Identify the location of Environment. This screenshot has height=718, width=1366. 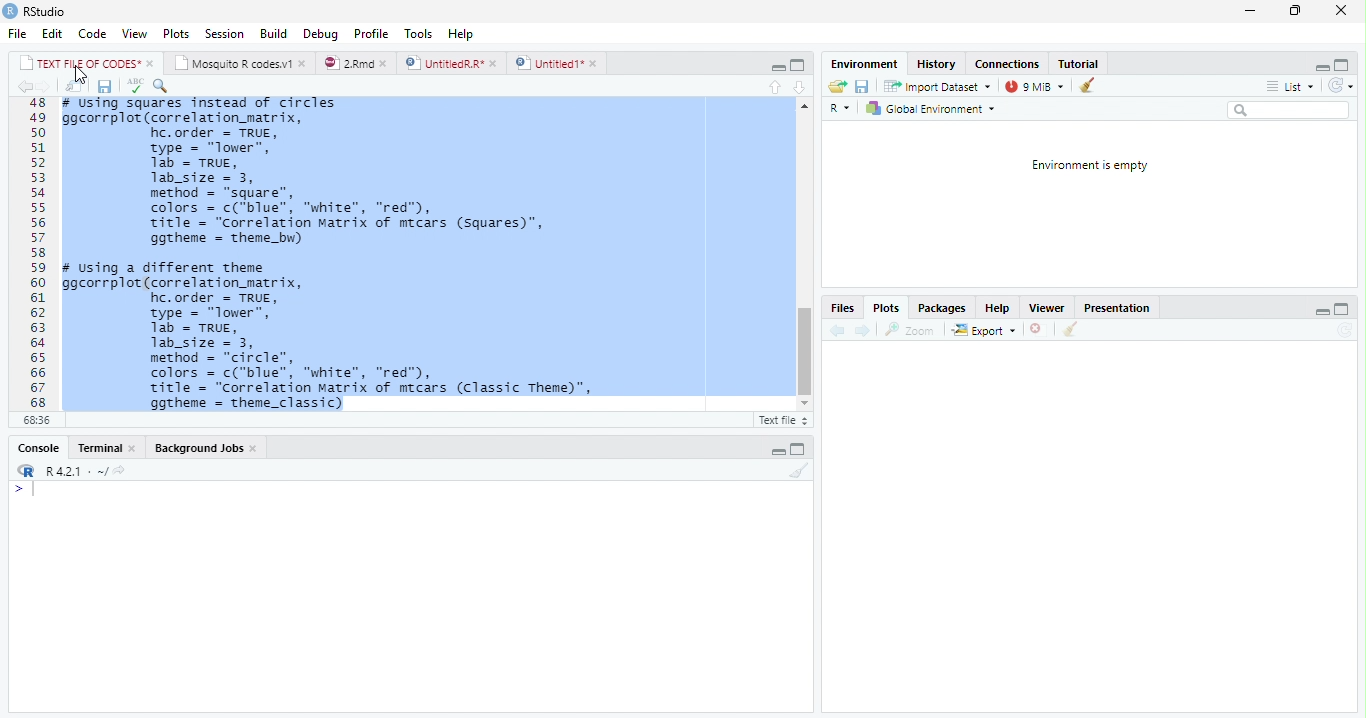
(864, 64).